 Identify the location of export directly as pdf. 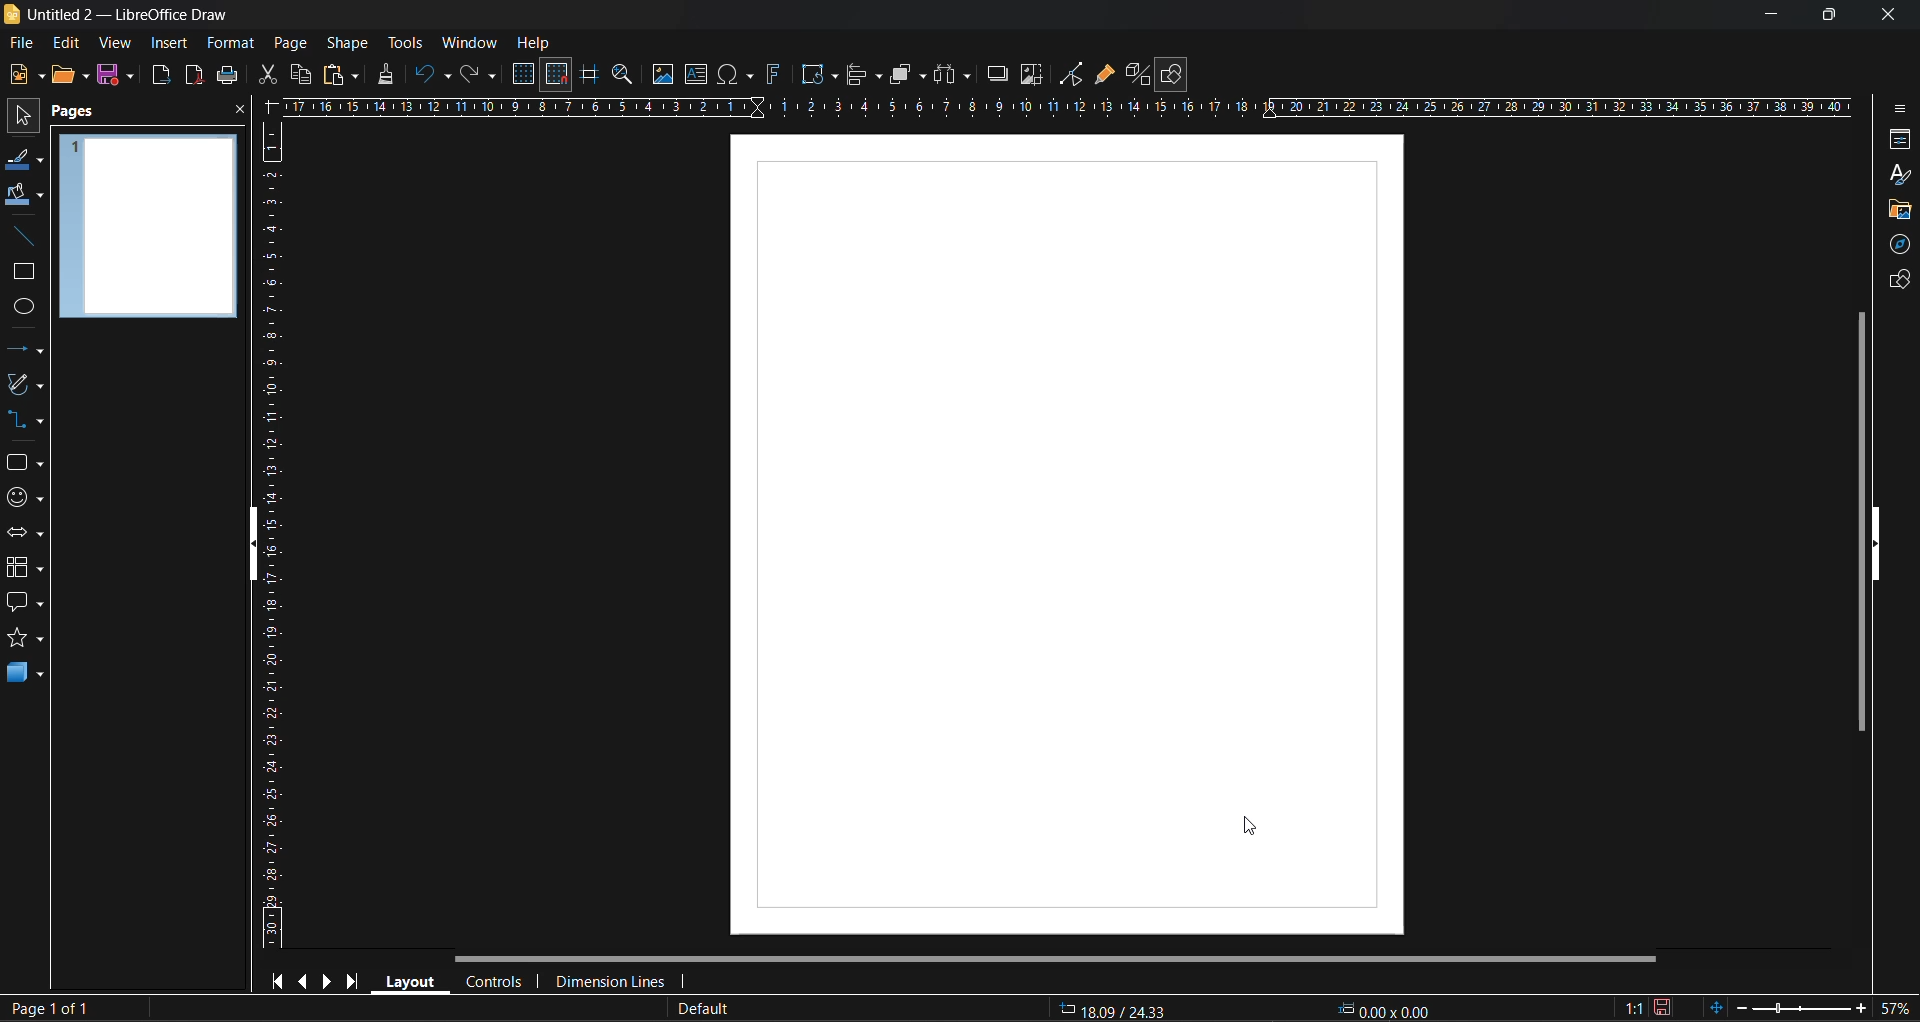
(193, 75).